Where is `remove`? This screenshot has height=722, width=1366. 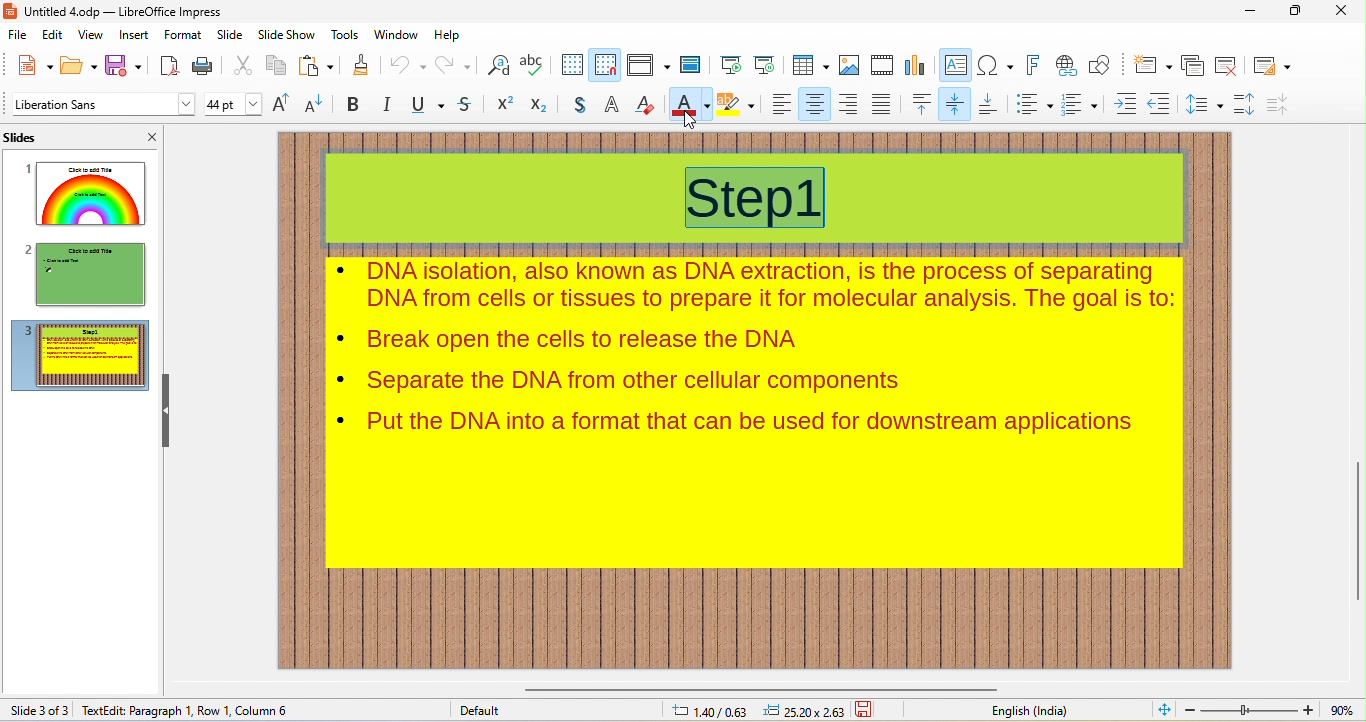 remove is located at coordinates (1228, 66).